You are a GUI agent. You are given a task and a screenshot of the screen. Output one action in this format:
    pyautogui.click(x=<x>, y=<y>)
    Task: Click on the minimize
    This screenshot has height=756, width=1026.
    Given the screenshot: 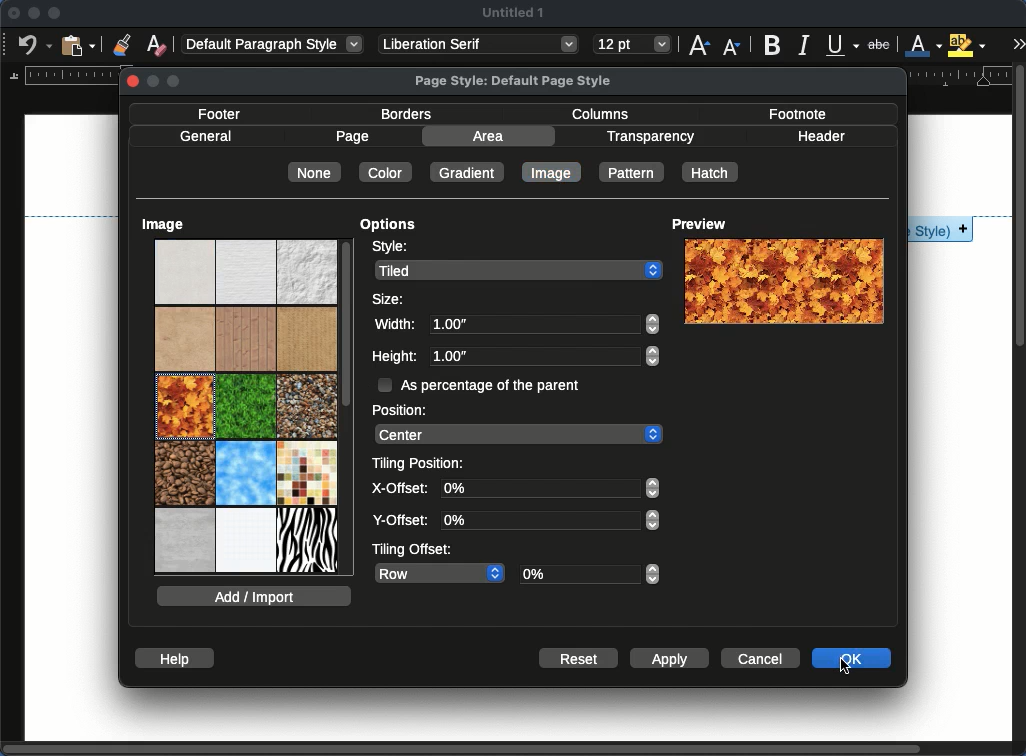 What is the action you would take?
    pyautogui.click(x=33, y=14)
    